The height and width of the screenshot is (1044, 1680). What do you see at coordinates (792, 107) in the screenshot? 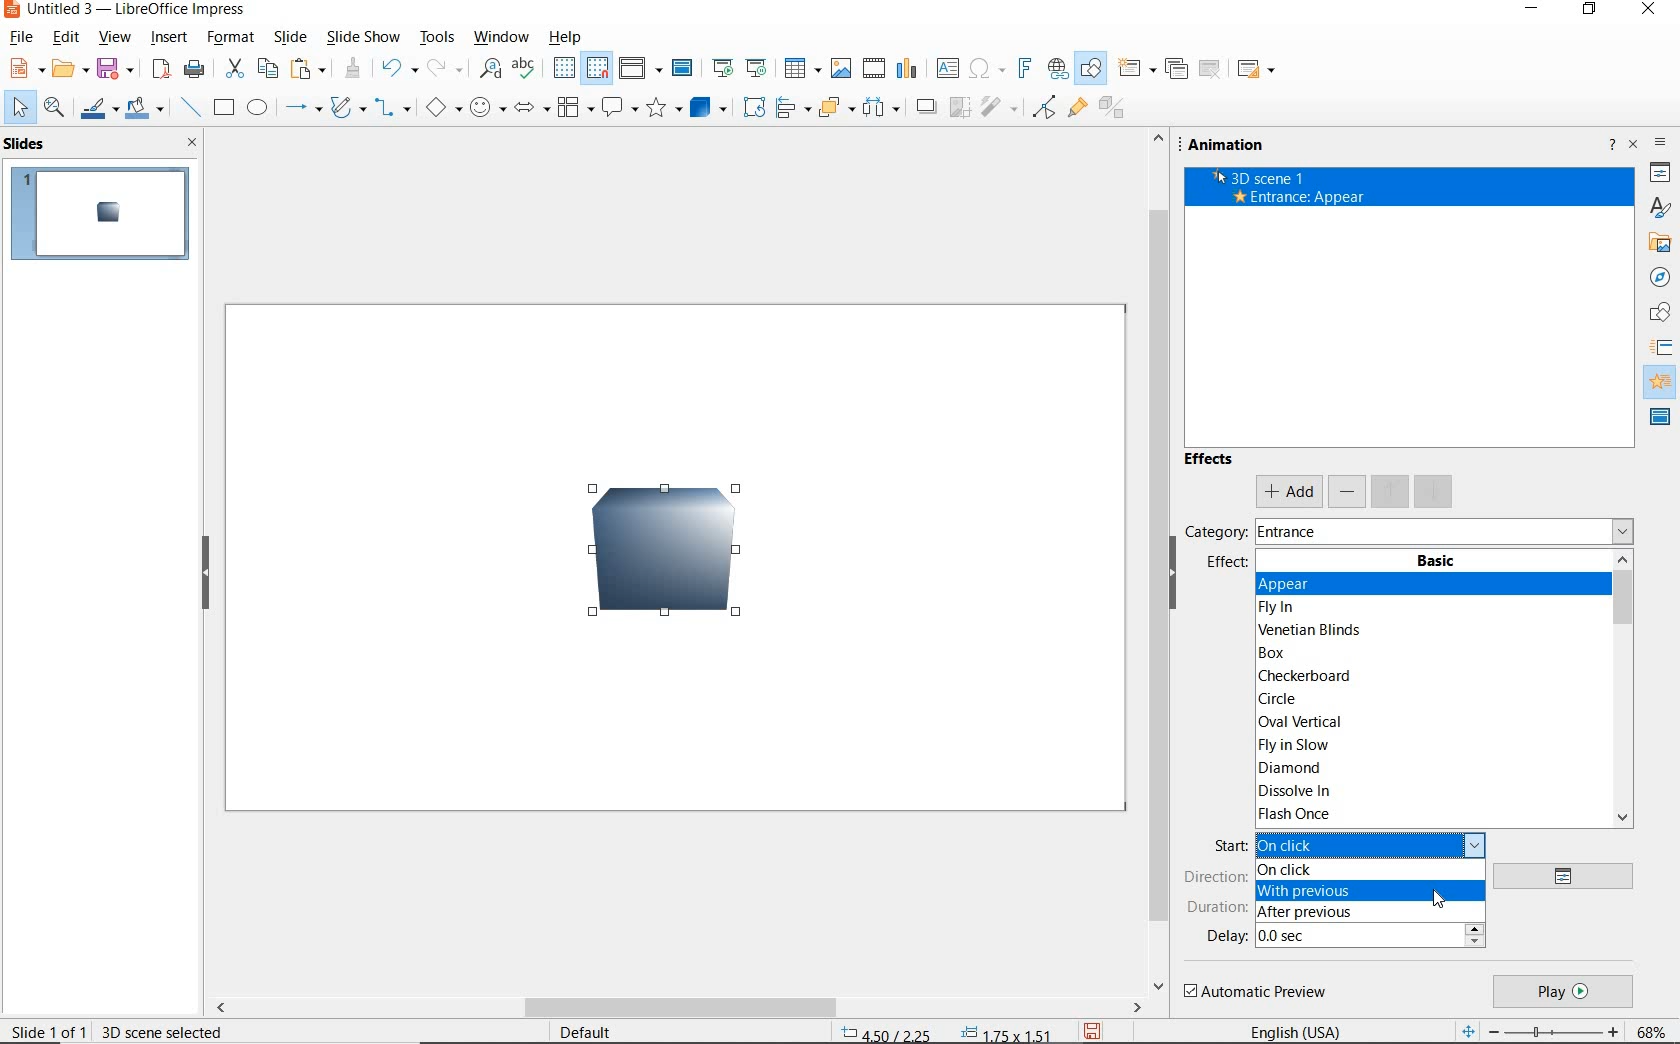
I see `align objects` at bounding box center [792, 107].